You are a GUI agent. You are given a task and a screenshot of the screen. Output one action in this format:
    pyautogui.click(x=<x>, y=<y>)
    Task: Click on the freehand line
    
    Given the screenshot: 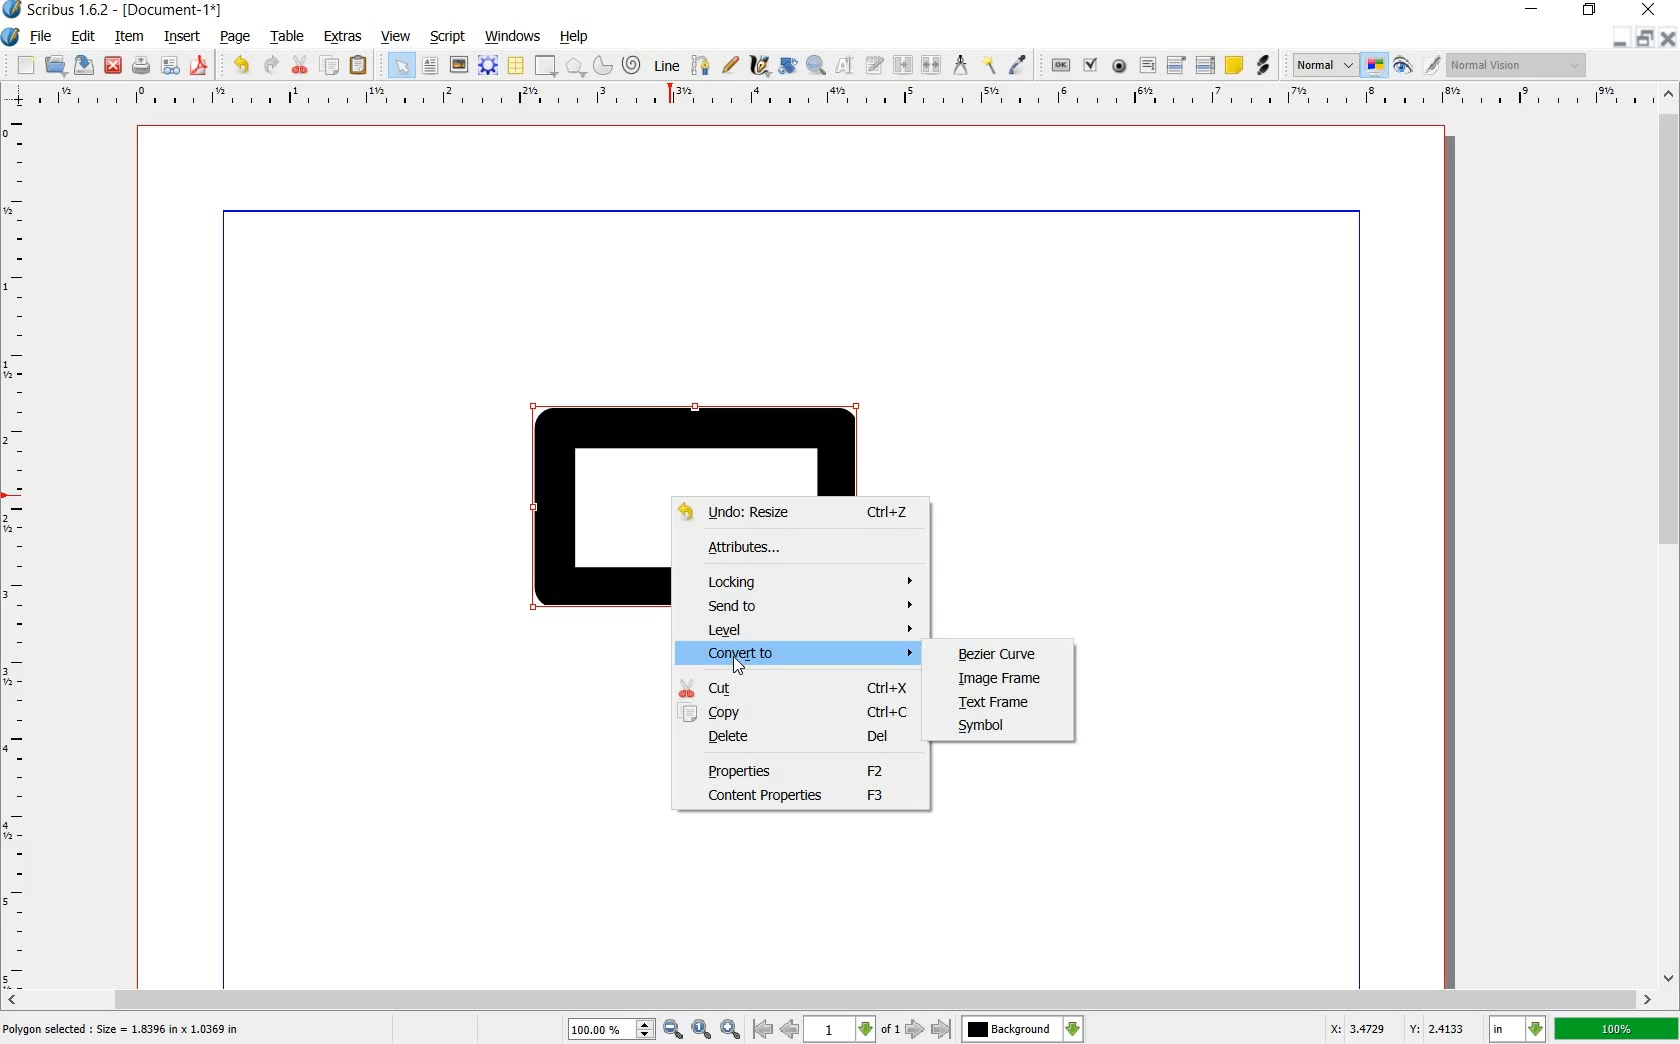 What is the action you would take?
    pyautogui.click(x=731, y=66)
    